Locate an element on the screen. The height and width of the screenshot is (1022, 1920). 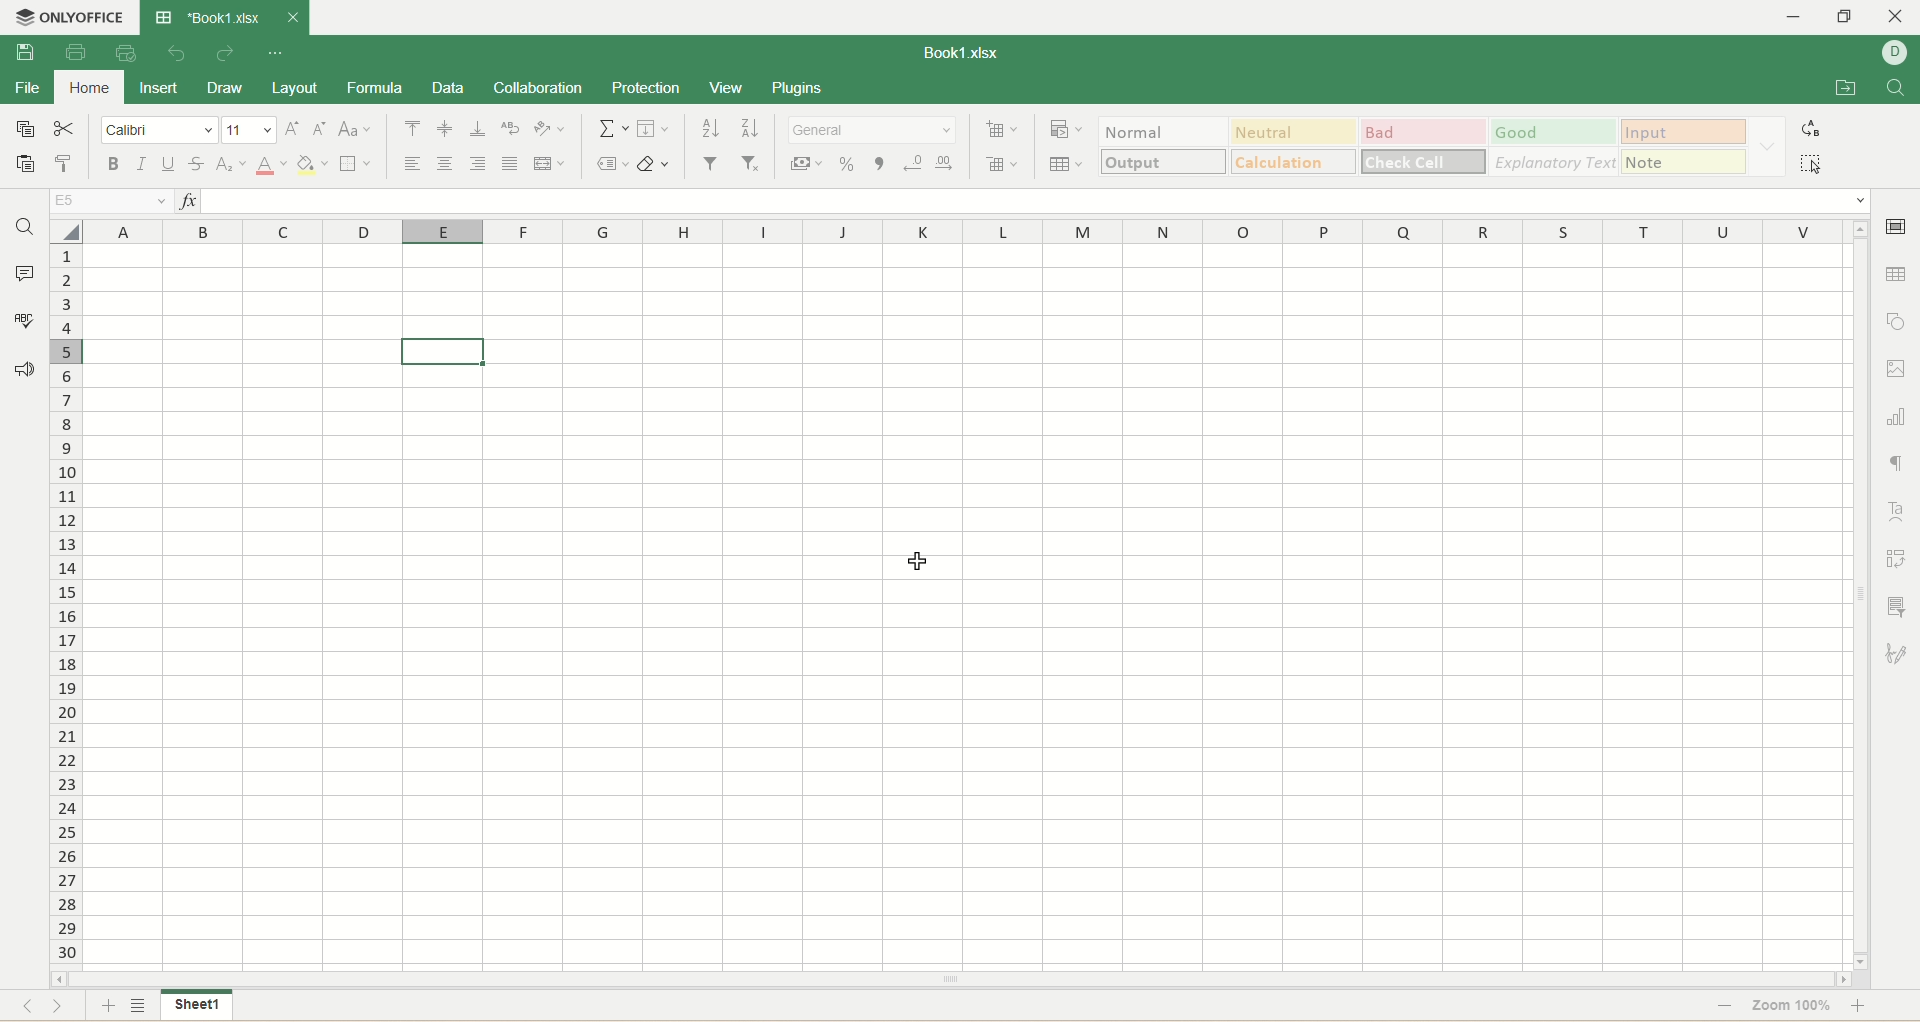
plugins is located at coordinates (792, 88).